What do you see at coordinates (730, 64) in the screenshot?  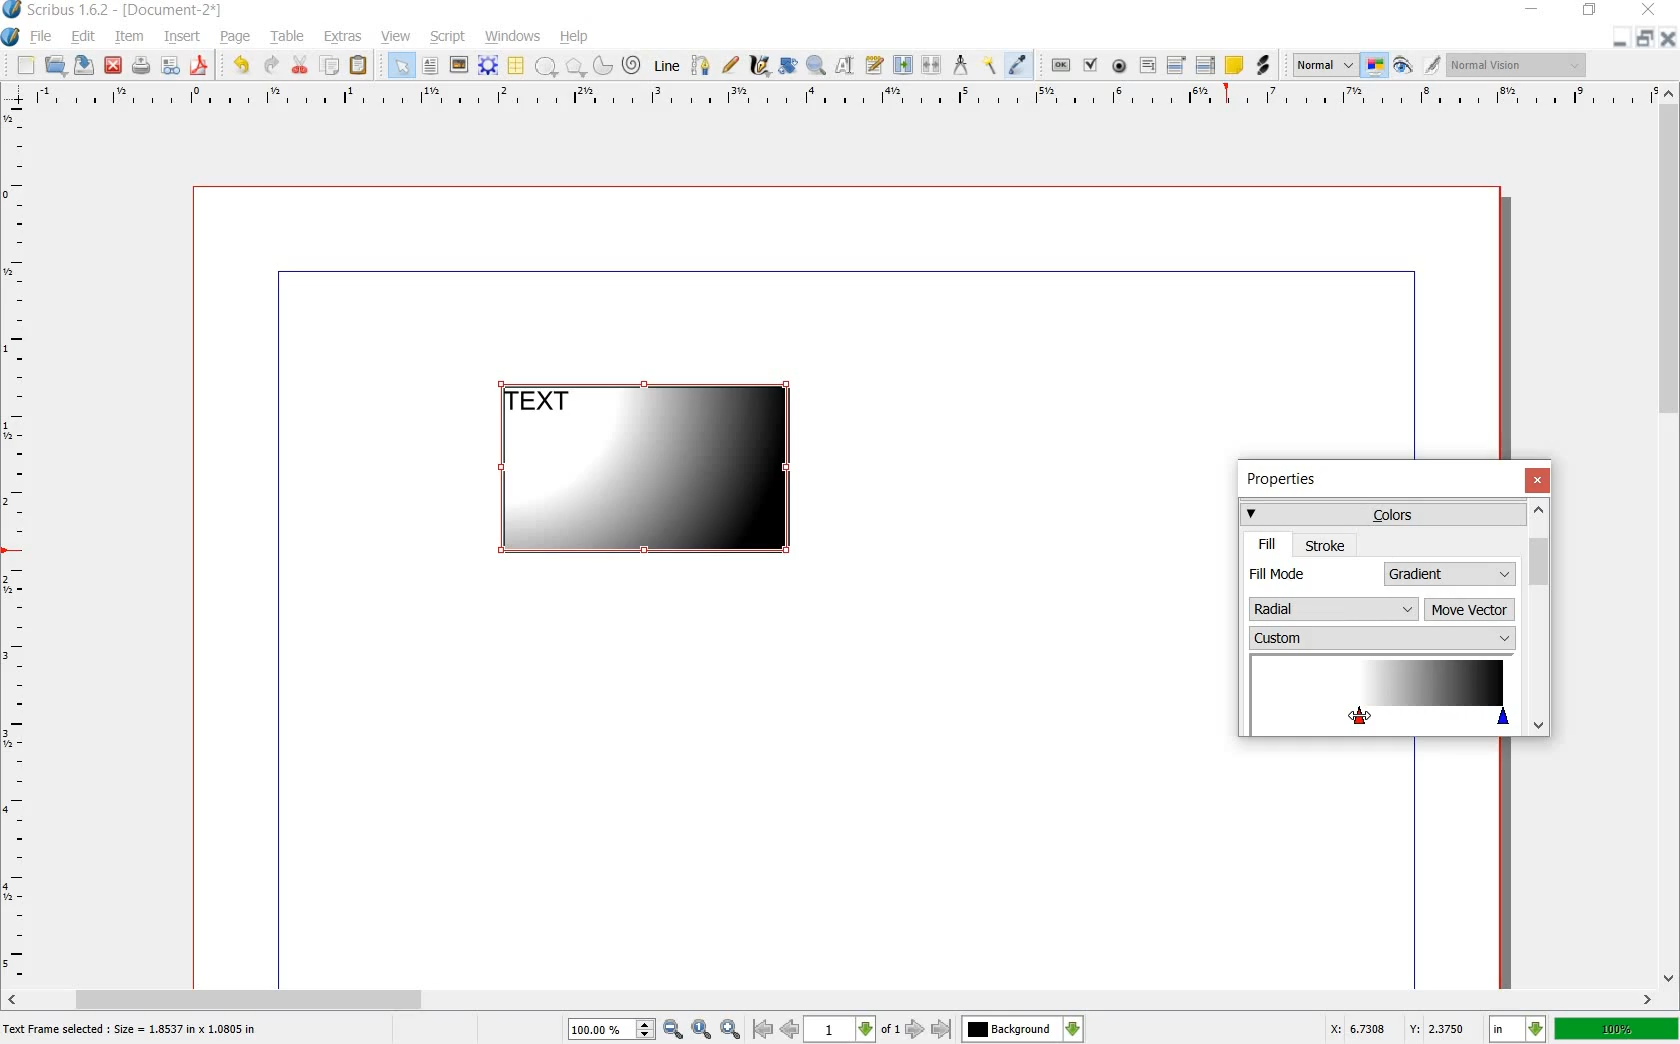 I see `freehand line` at bounding box center [730, 64].